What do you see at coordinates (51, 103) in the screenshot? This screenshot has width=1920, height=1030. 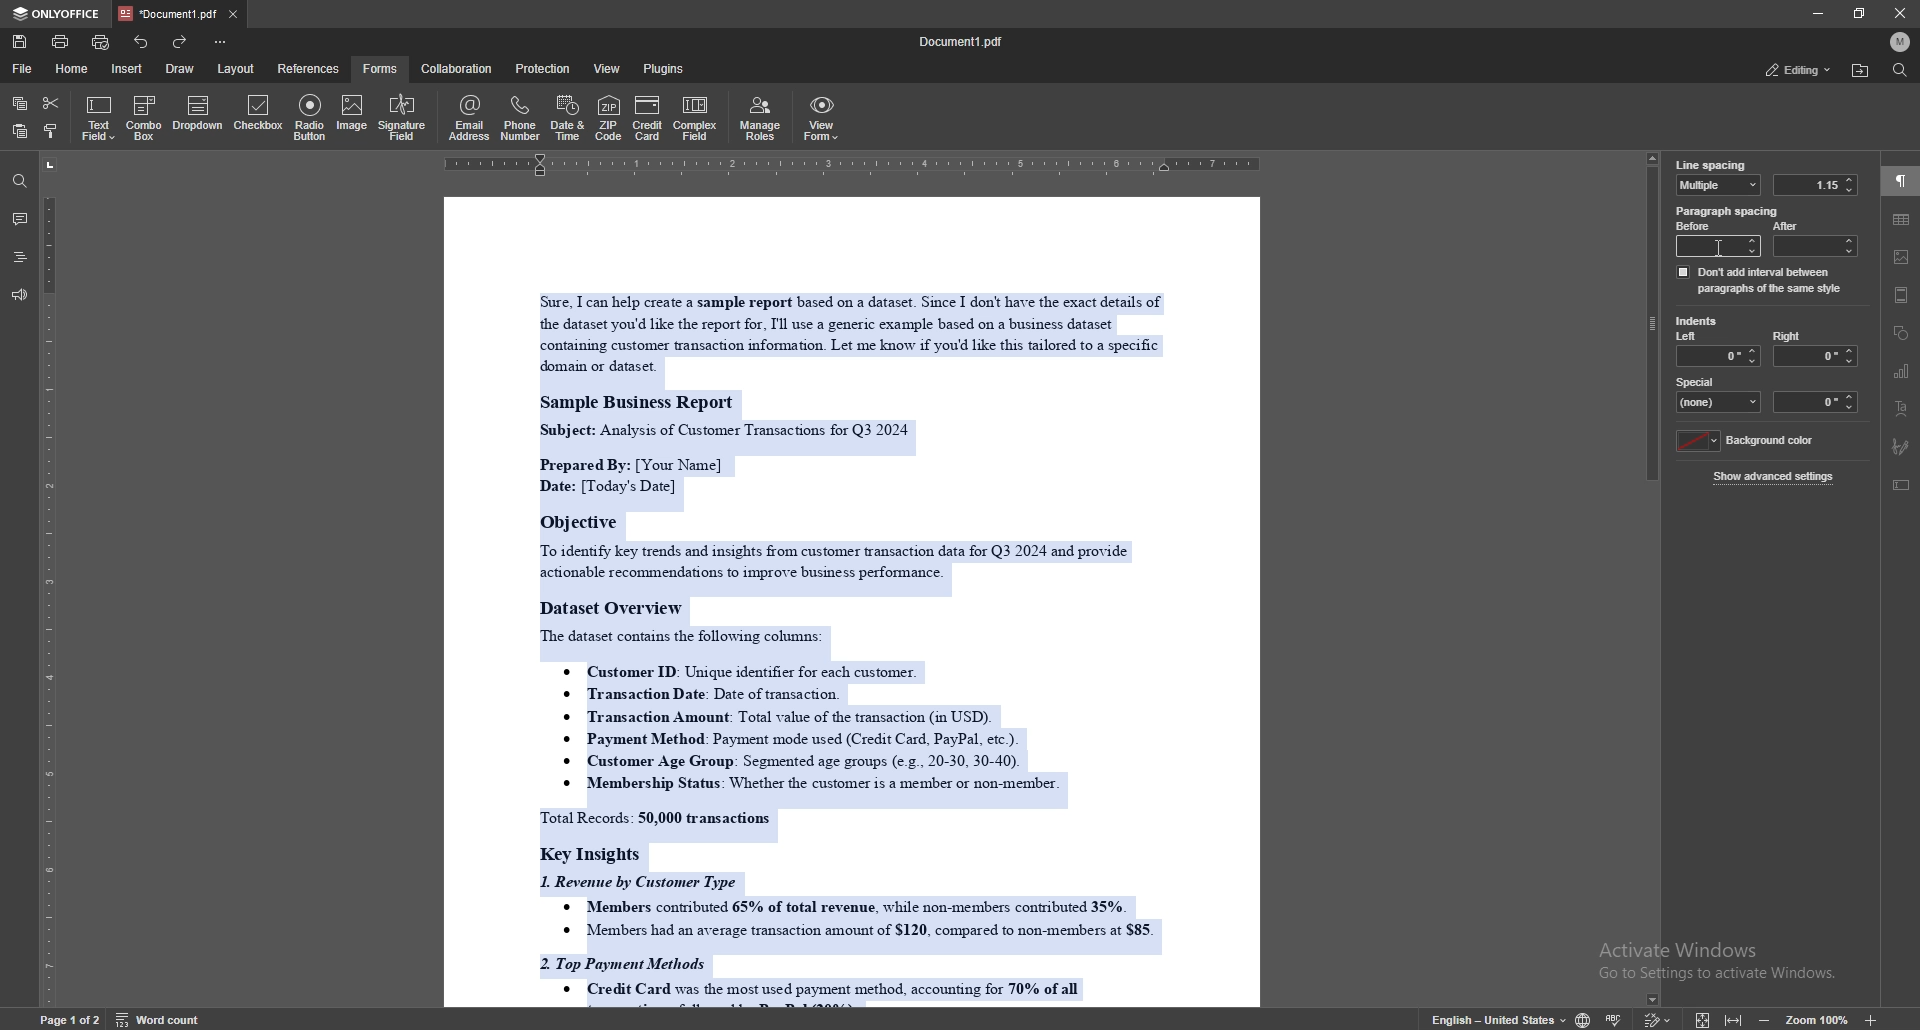 I see `cut` at bounding box center [51, 103].